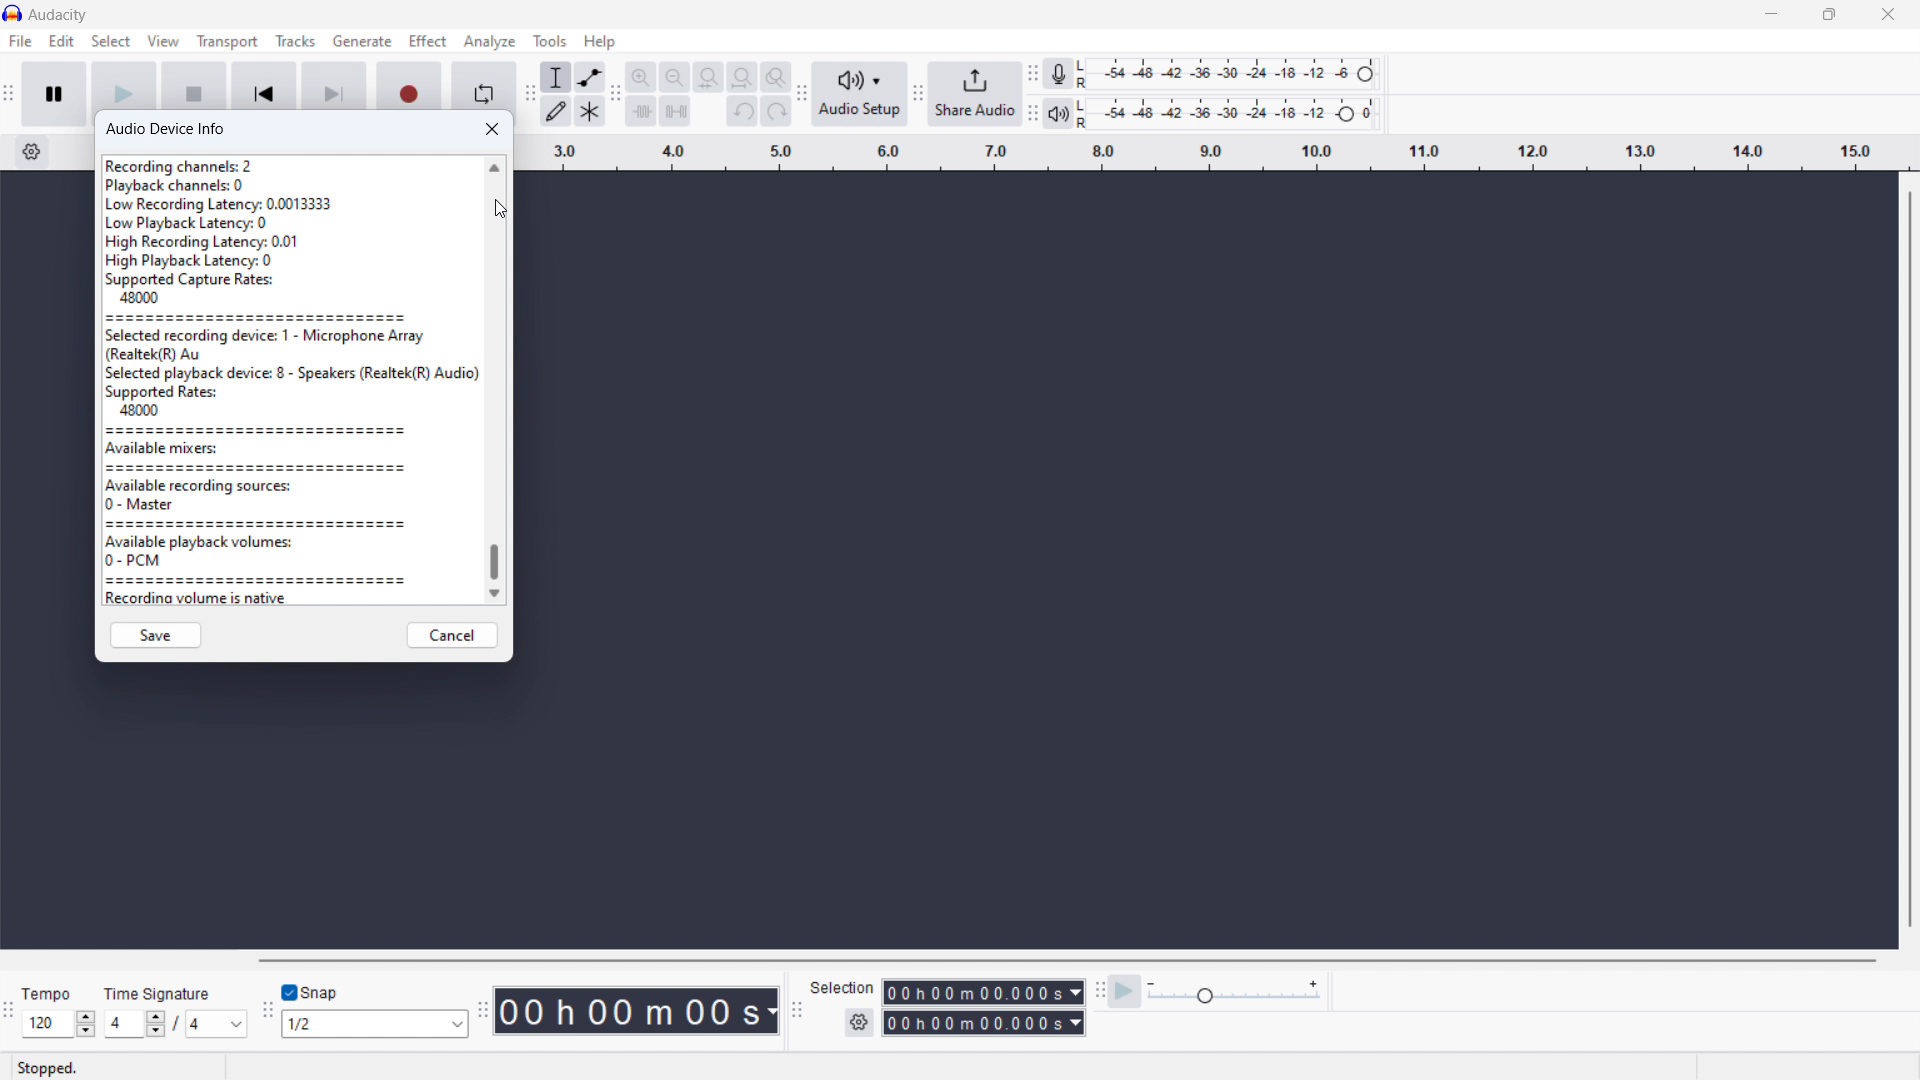 This screenshot has height=1080, width=1920. I want to click on view, so click(163, 41).